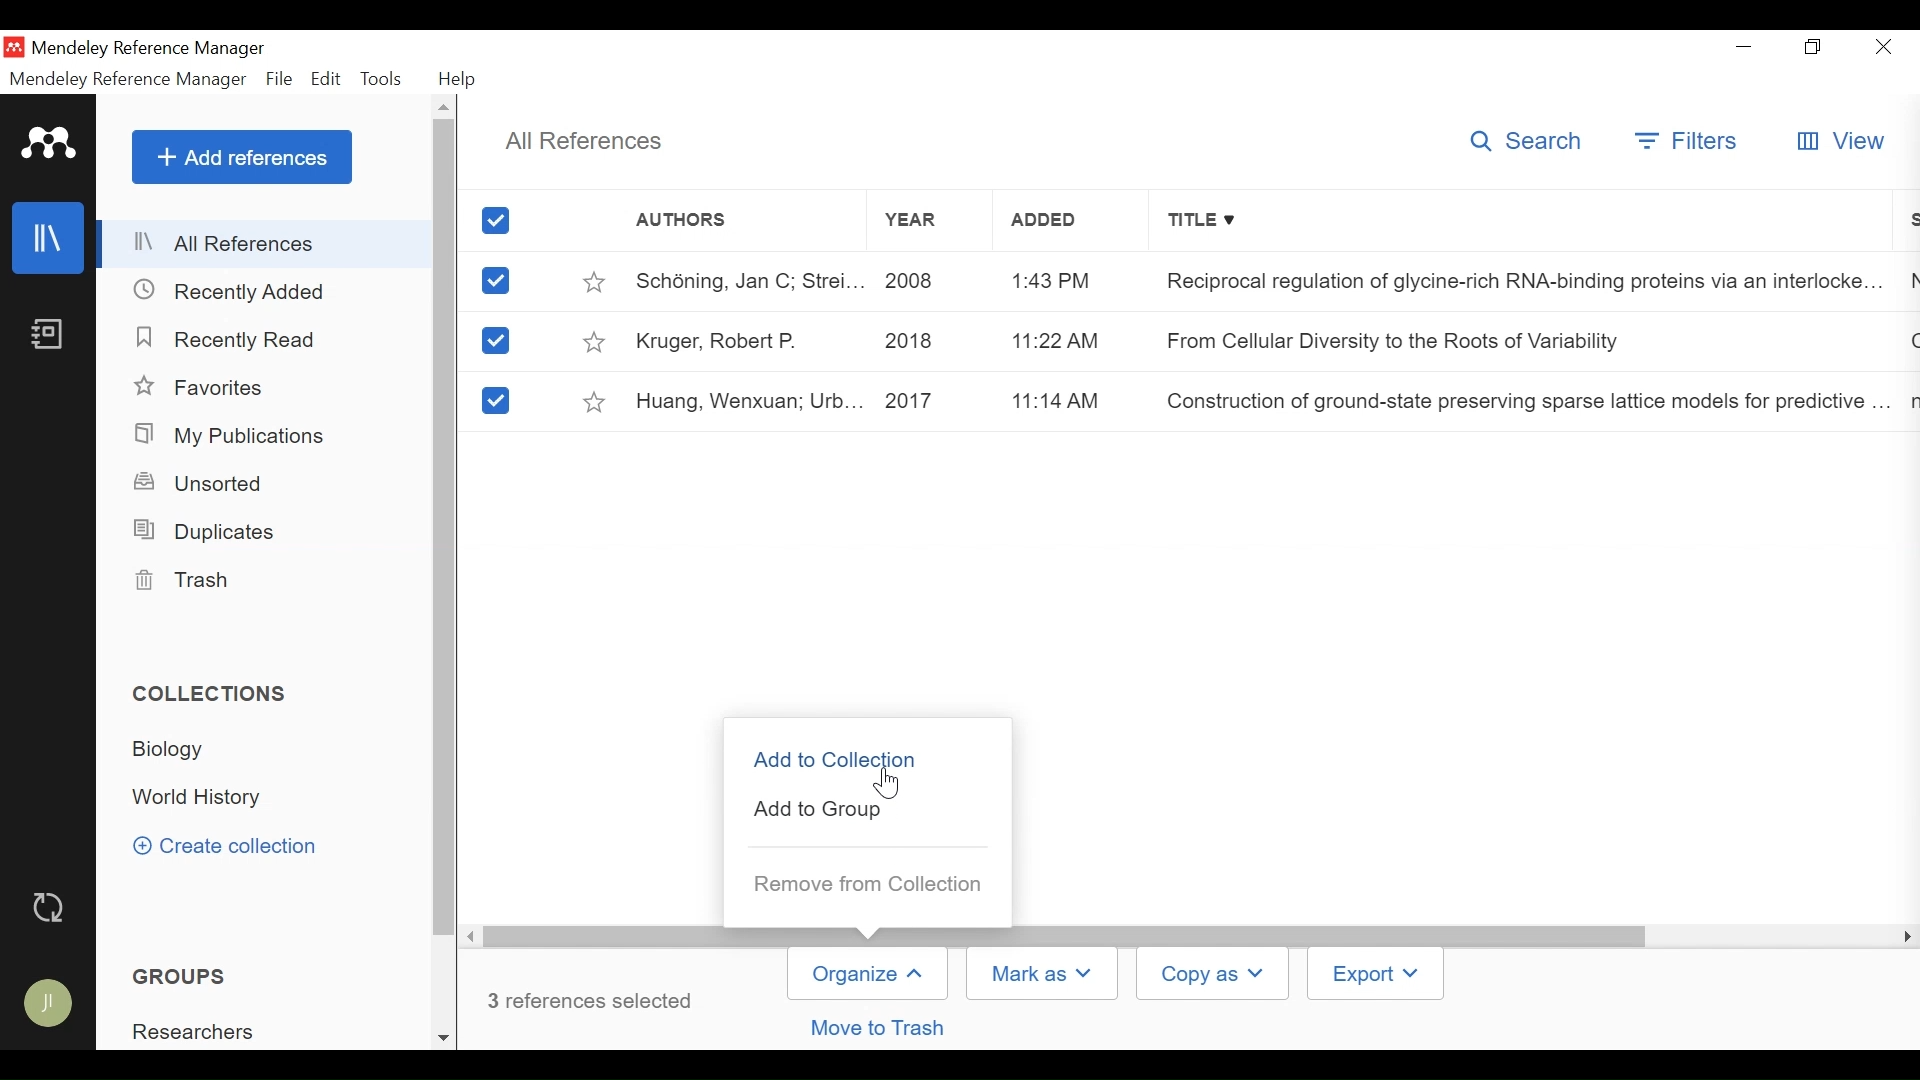 This screenshot has width=1920, height=1080. What do you see at coordinates (1060, 400) in the screenshot?
I see `11:14 AM` at bounding box center [1060, 400].